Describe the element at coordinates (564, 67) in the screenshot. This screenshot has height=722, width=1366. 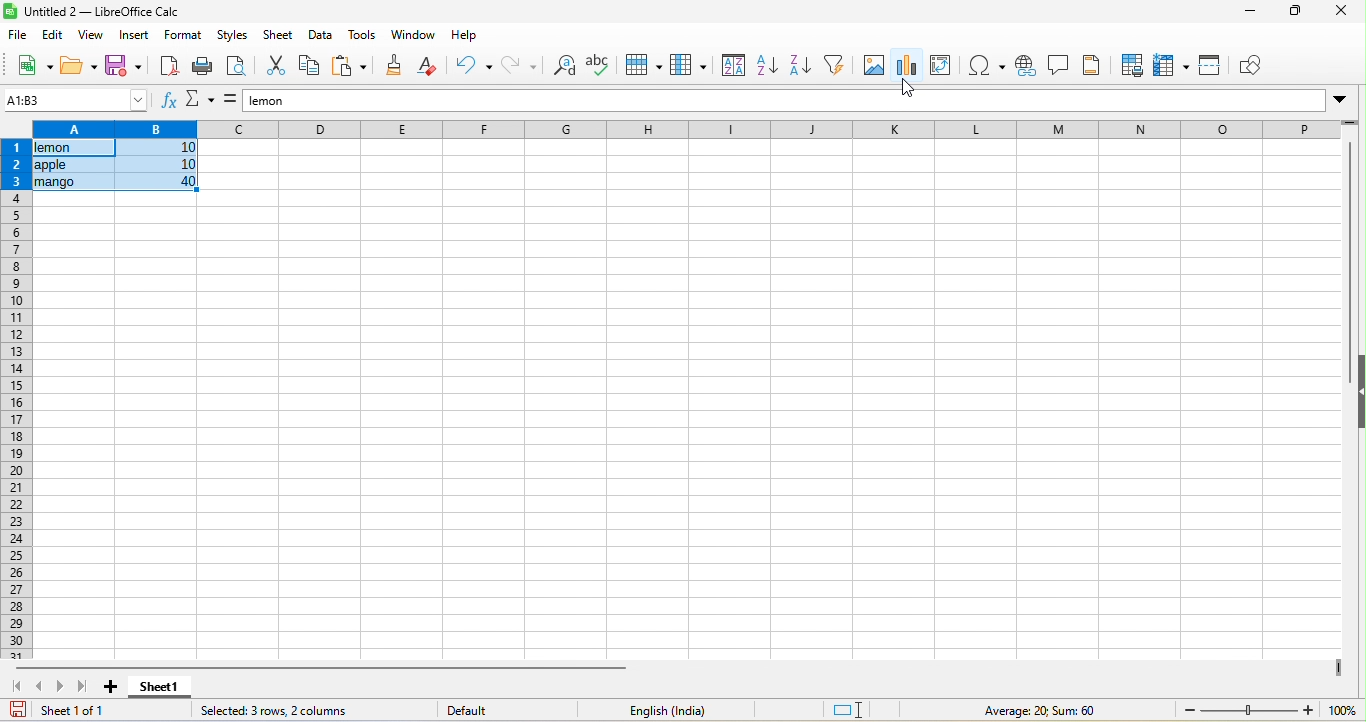
I see `find and replace` at that location.